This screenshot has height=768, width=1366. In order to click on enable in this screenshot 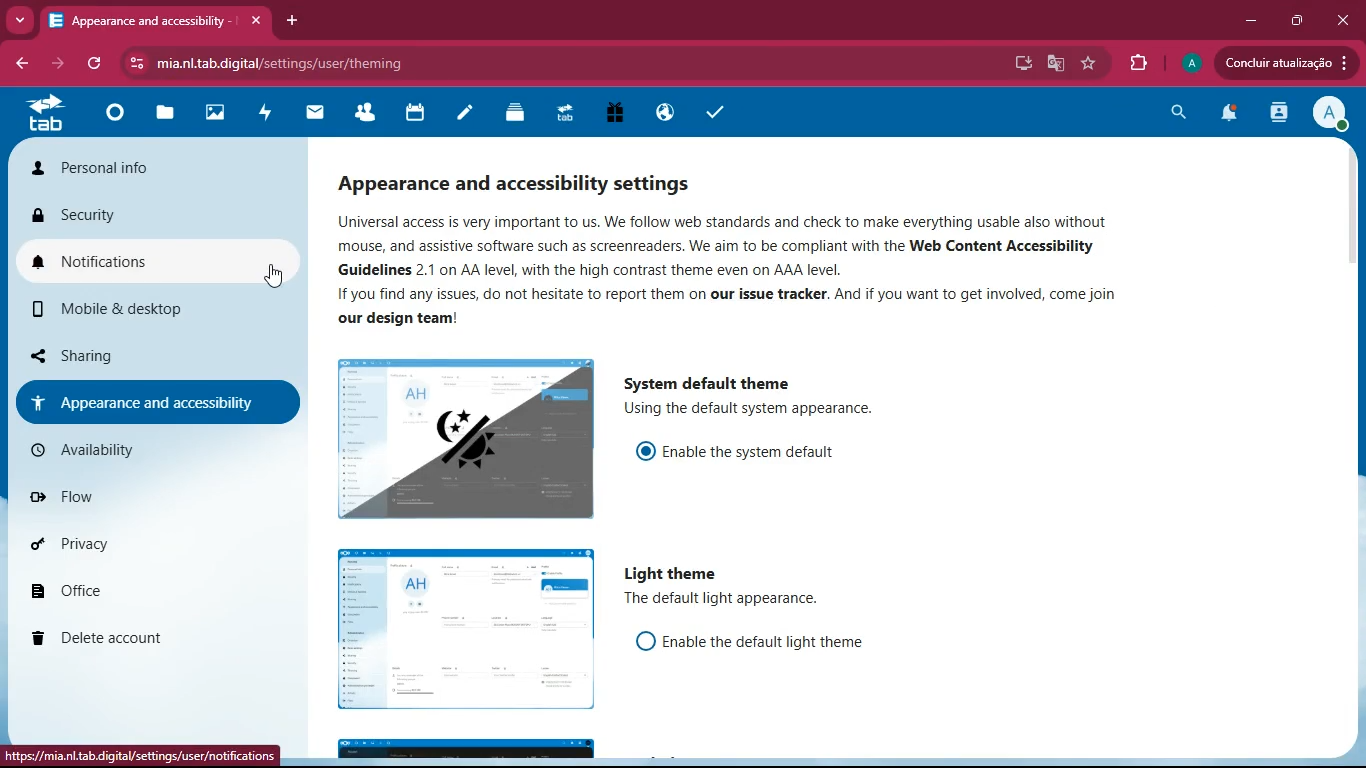, I will do `click(763, 643)`.